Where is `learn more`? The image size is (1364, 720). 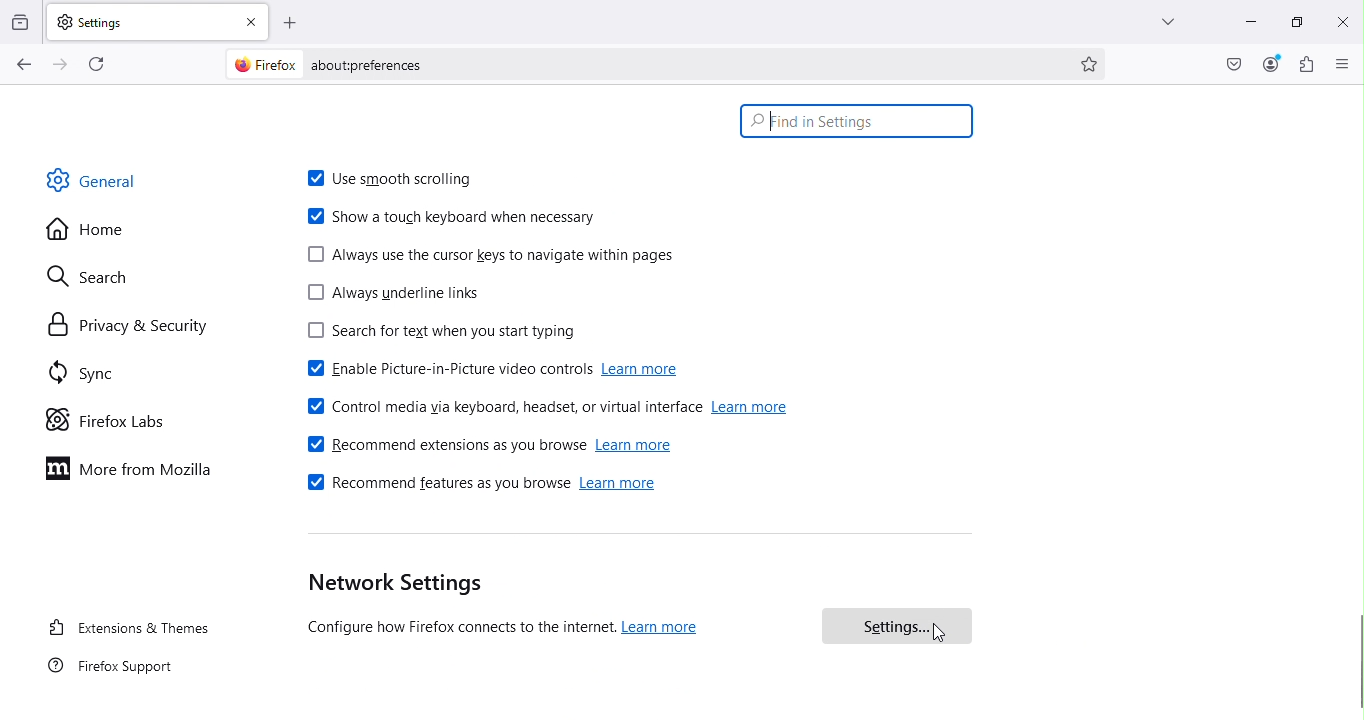 learn more is located at coordinates (751, 407).